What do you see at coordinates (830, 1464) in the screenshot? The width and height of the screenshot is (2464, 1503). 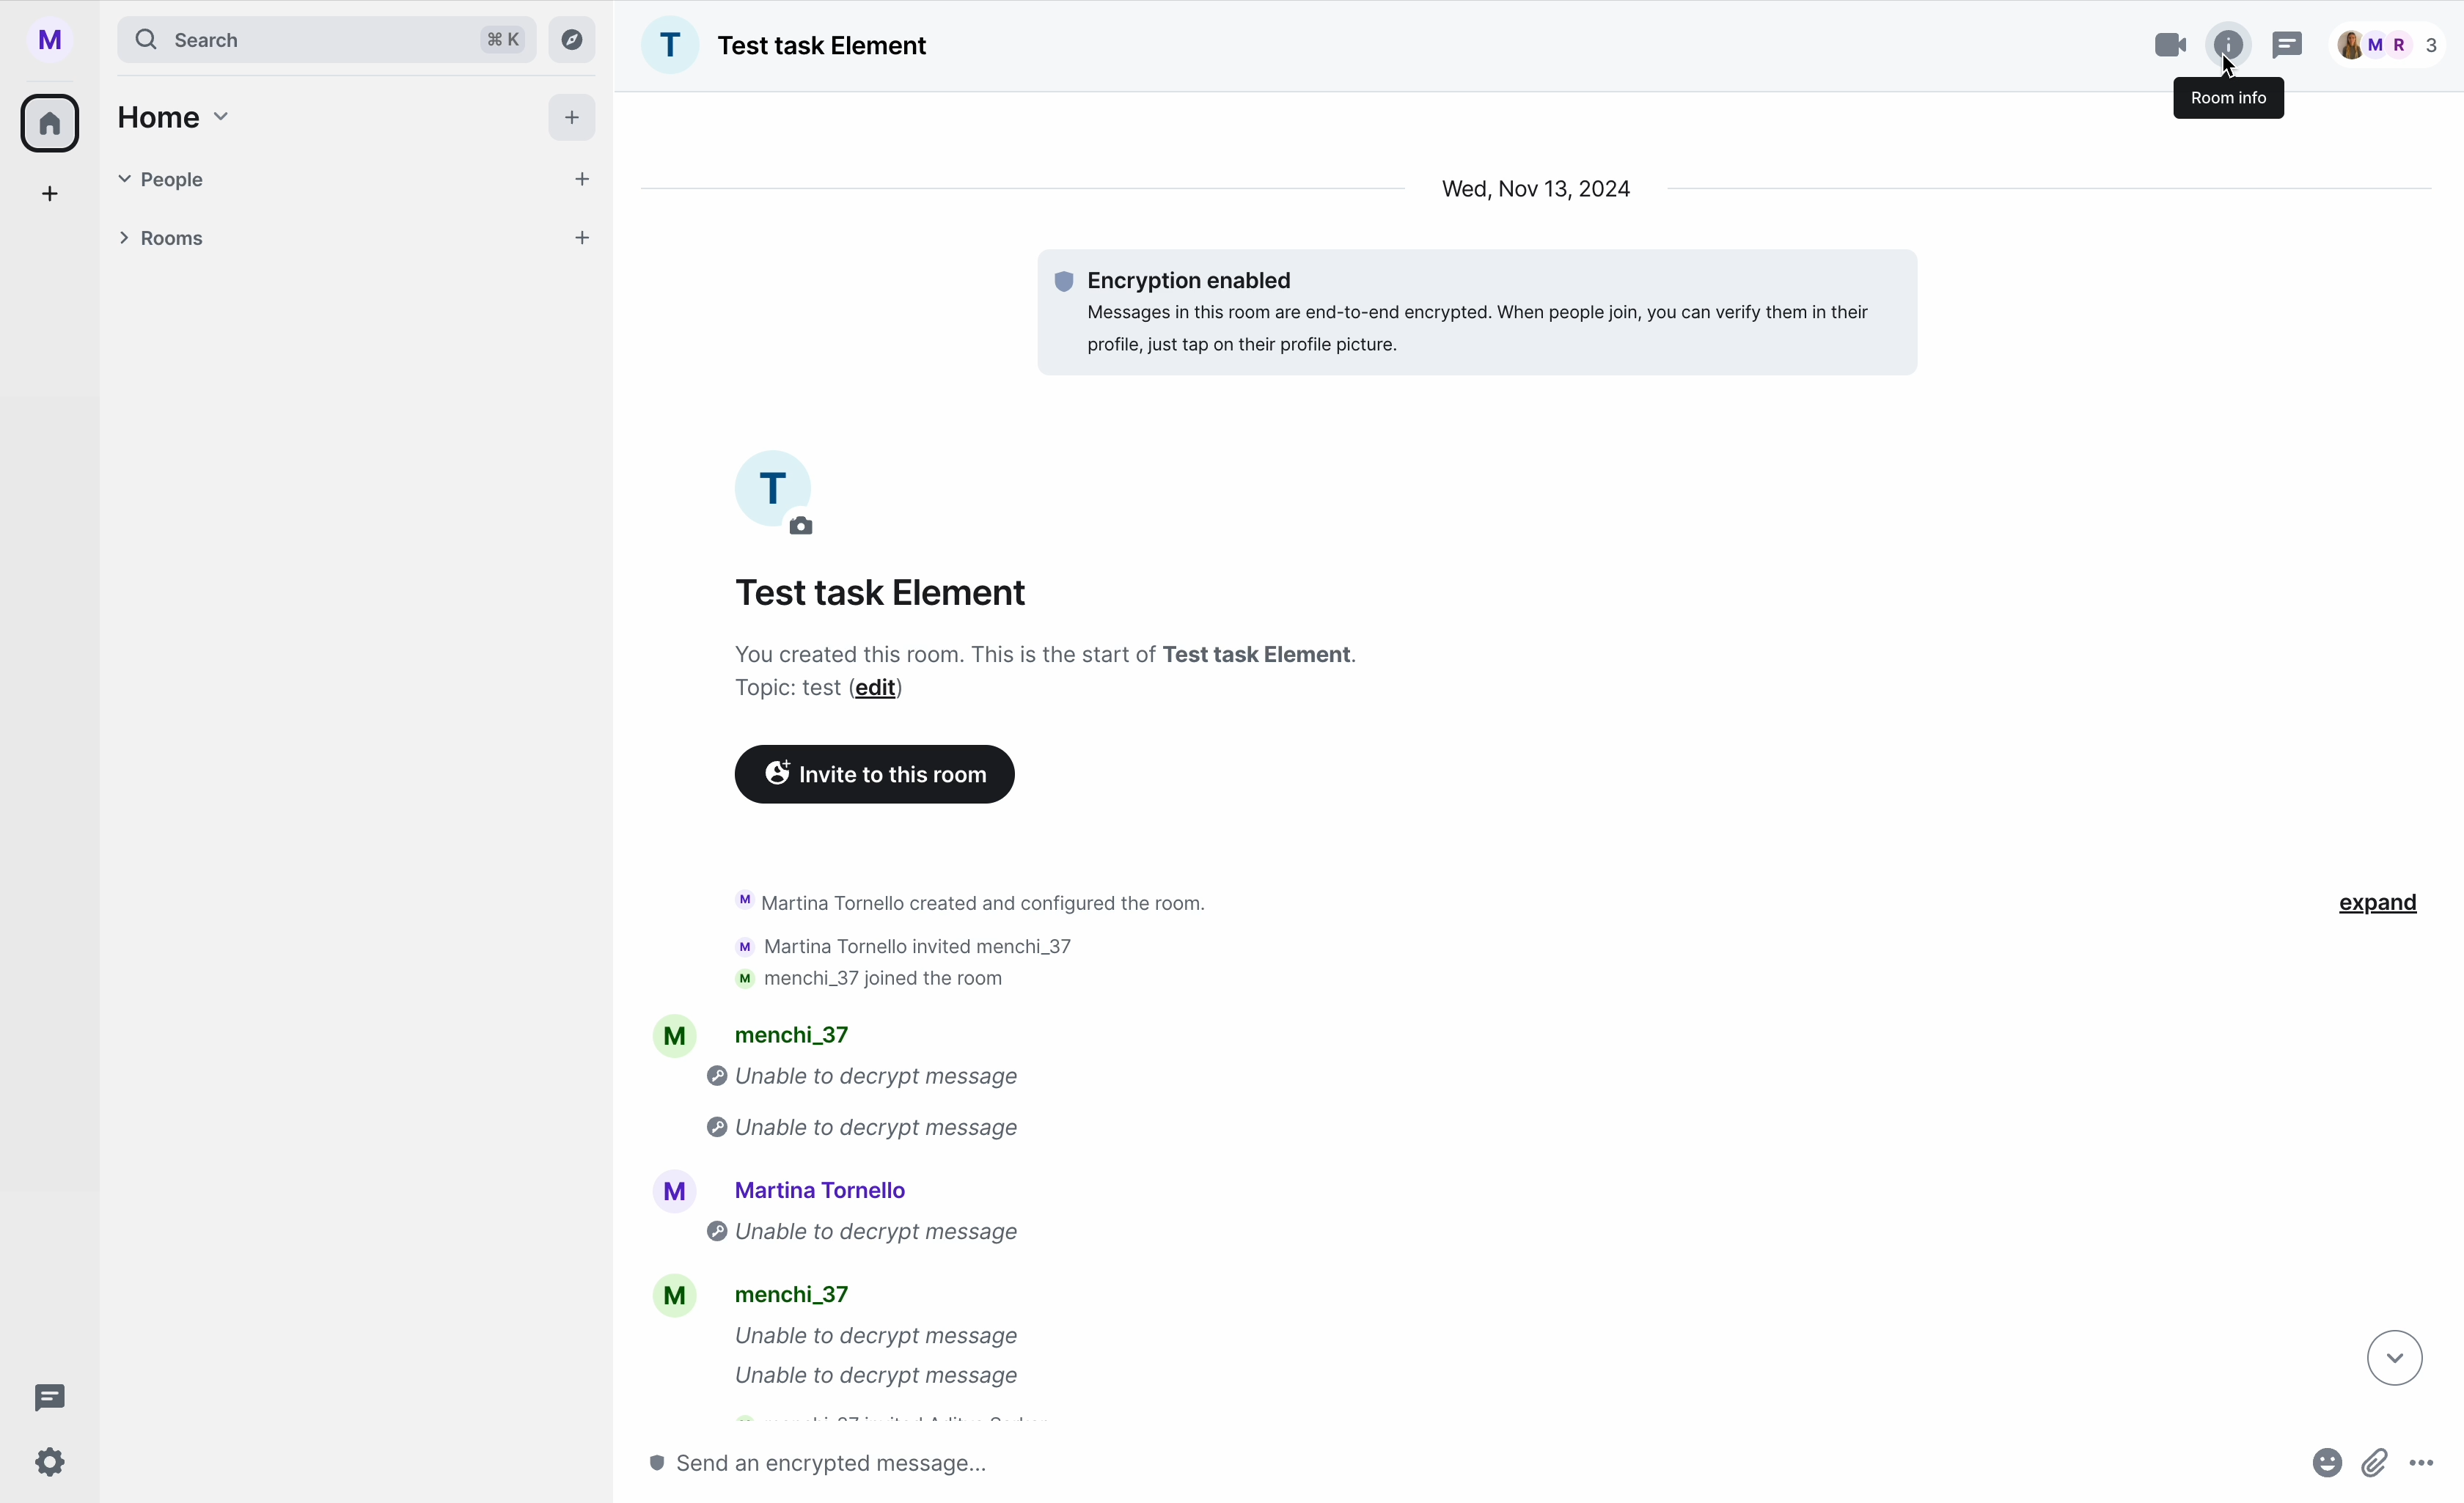 I see `send message` at bounding box center [830, 1464].